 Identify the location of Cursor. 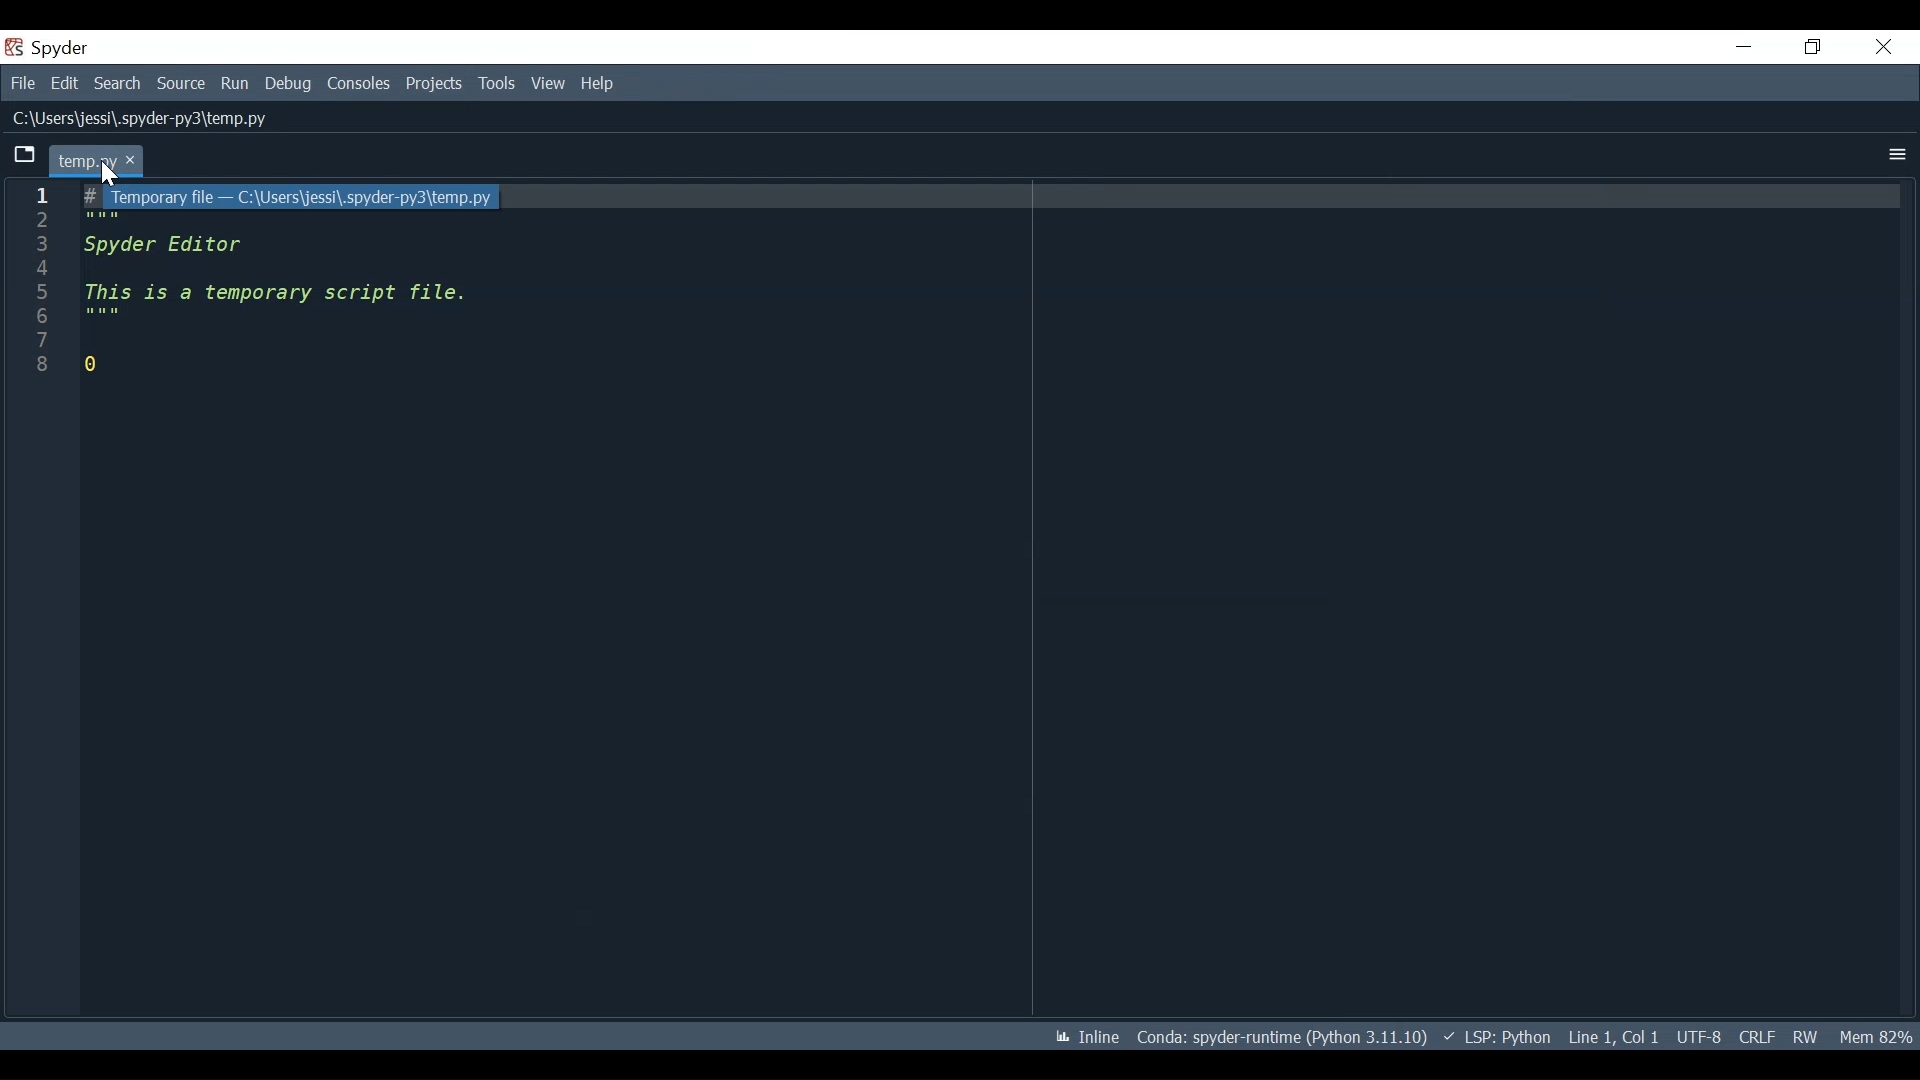
(107, 174).